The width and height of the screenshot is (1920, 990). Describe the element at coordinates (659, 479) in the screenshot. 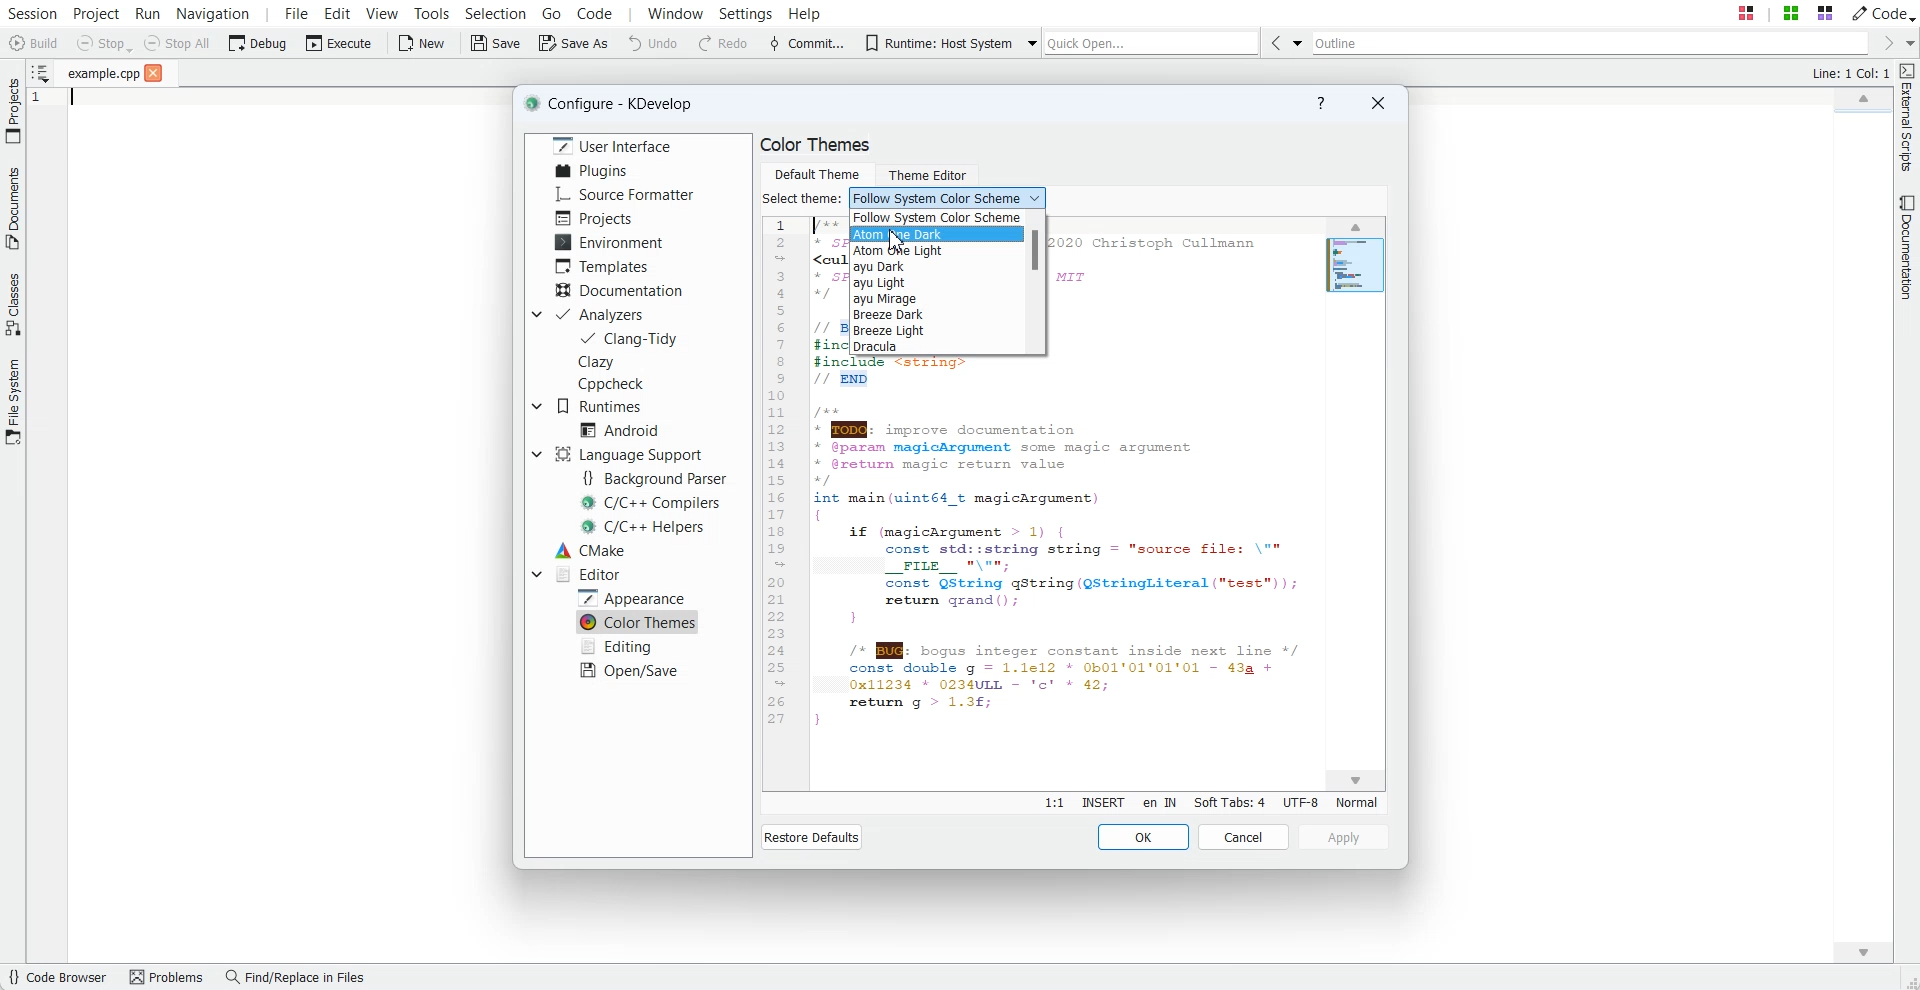

I see `Background Parser` at that location.